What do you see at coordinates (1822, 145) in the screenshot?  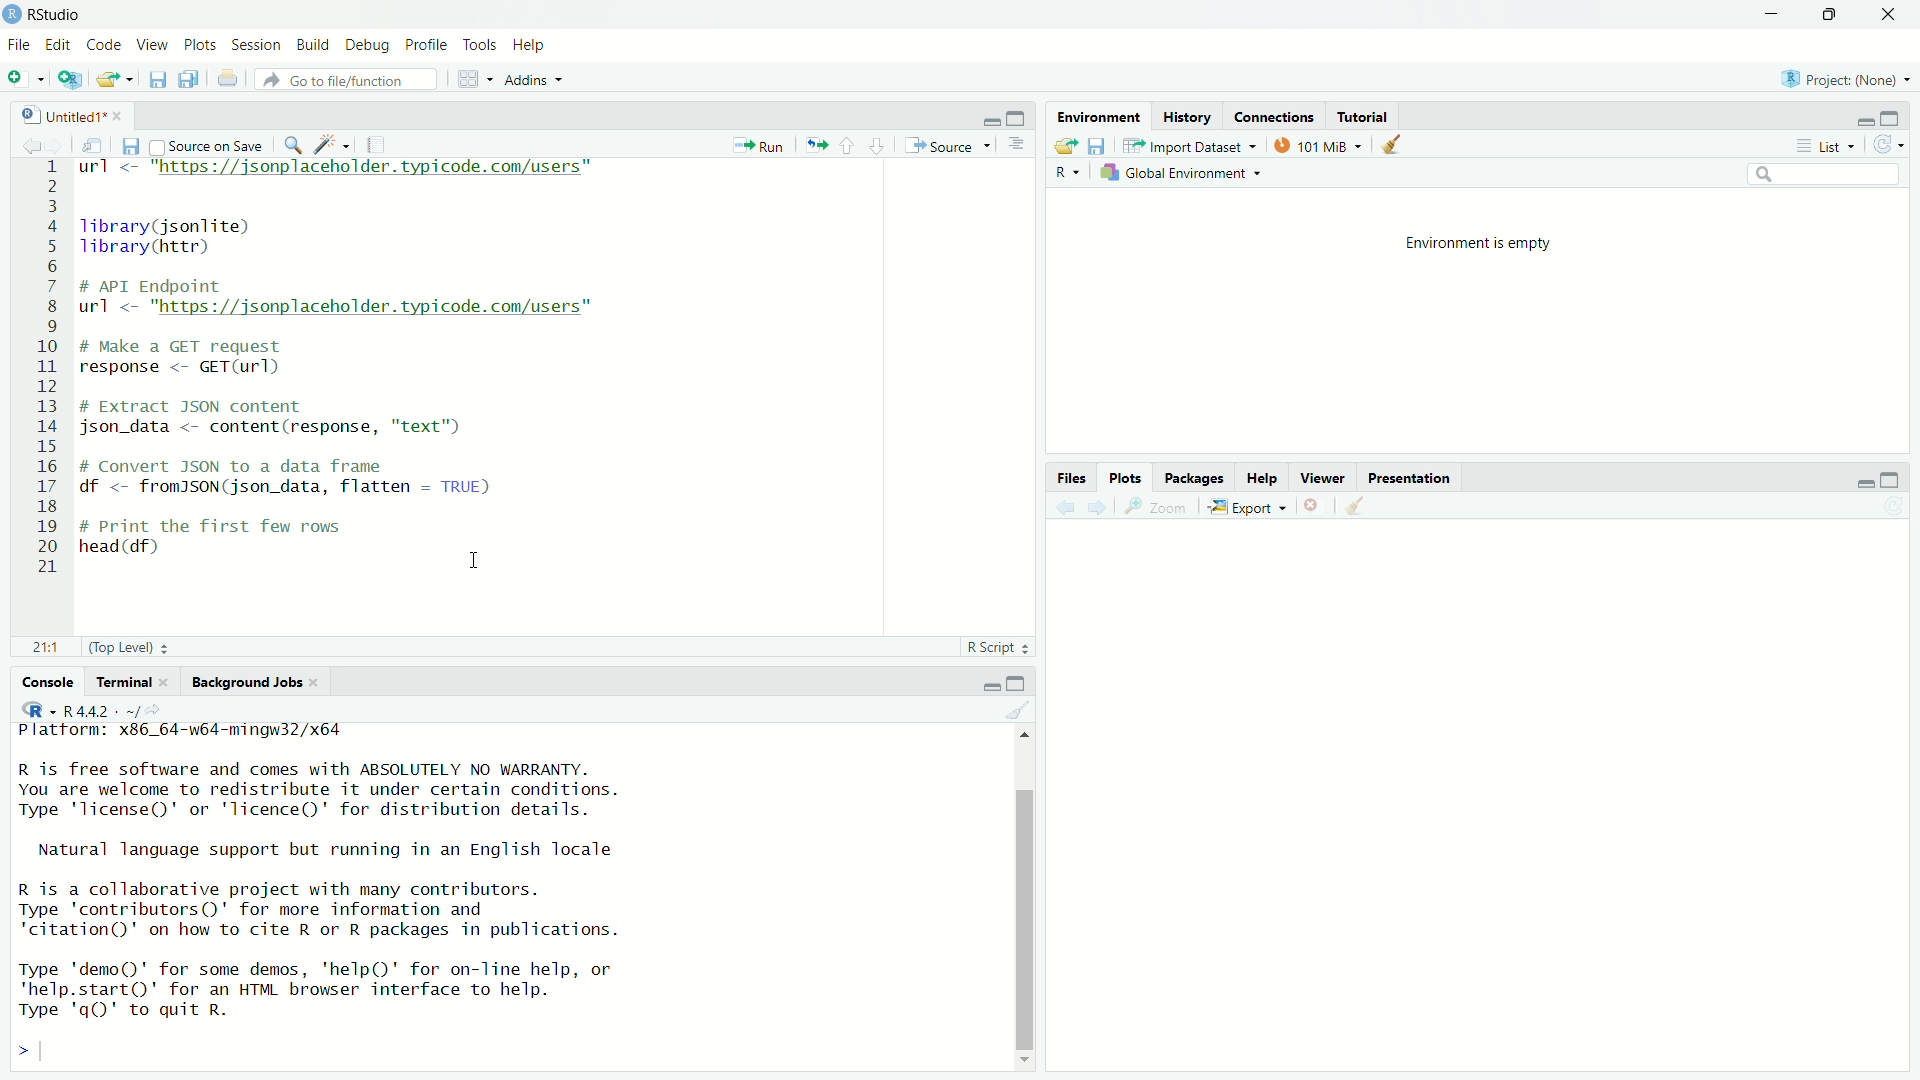 I see `List ` at bounding box center [1822, 145].